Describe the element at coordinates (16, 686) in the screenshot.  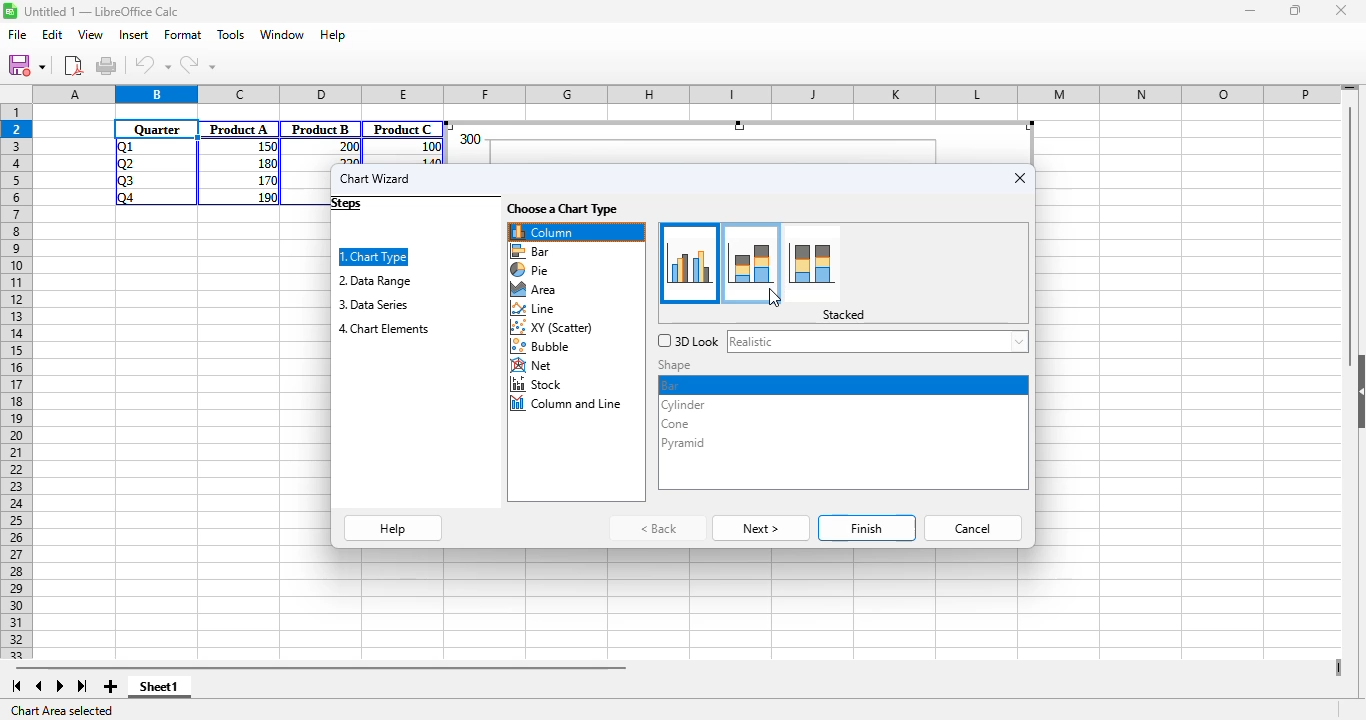
I see `scroll to first sheet` at that location.